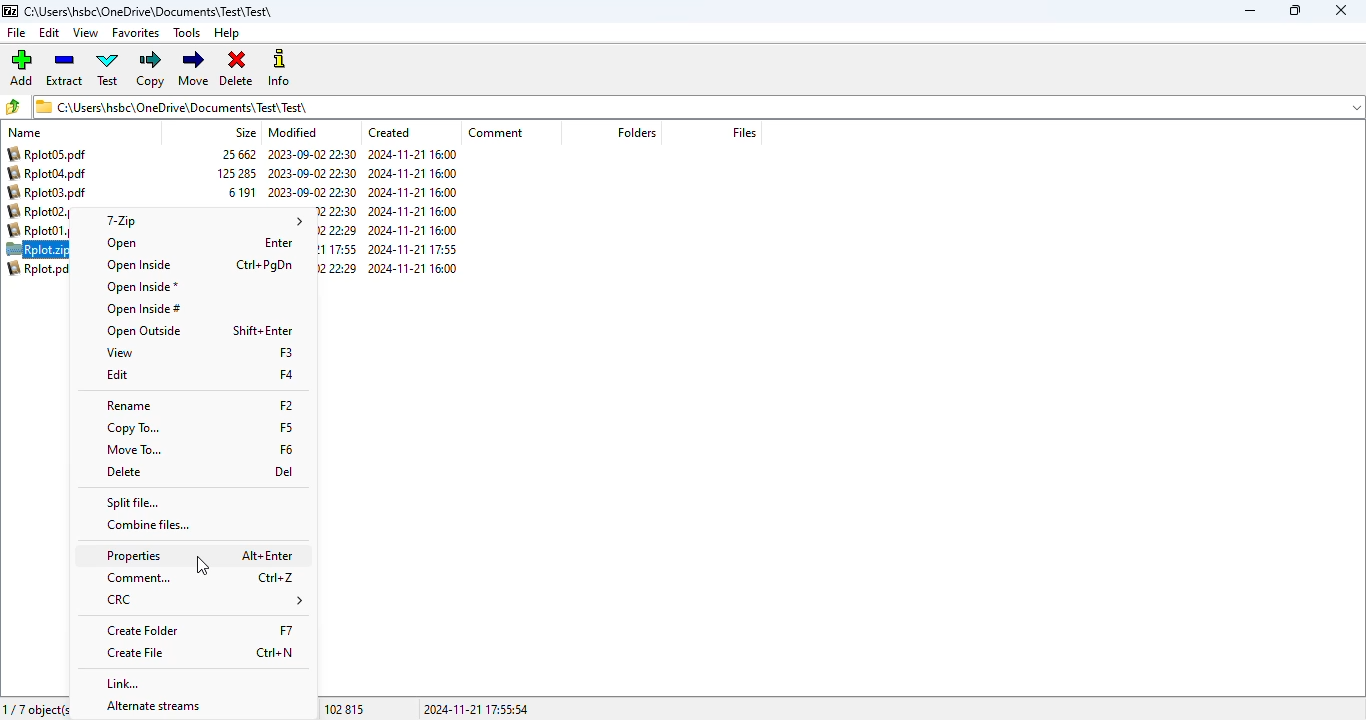 The height and width of the screenshot is (720, 1366). What do you see at coordinates (236, 69) in the screenshot?
I see `delete` at bounding box center [236, 69].